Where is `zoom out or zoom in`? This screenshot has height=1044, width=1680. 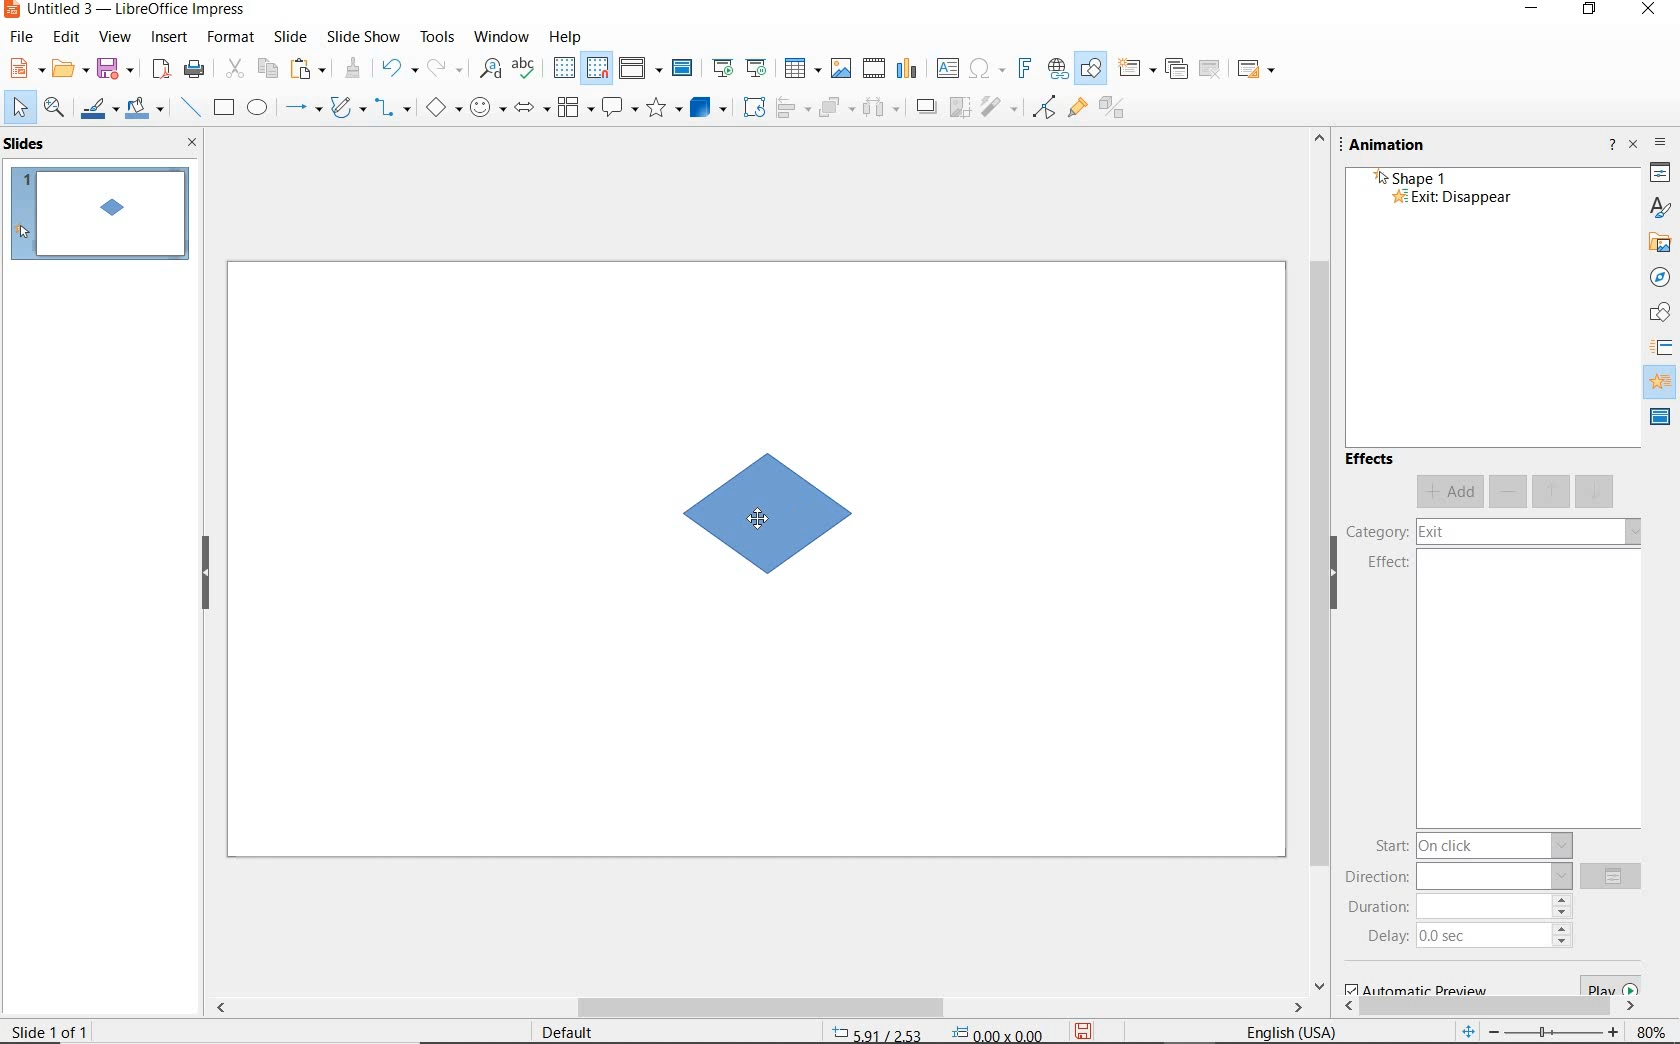 zoom out or zoom in is located at coordinates (1538, 1030).